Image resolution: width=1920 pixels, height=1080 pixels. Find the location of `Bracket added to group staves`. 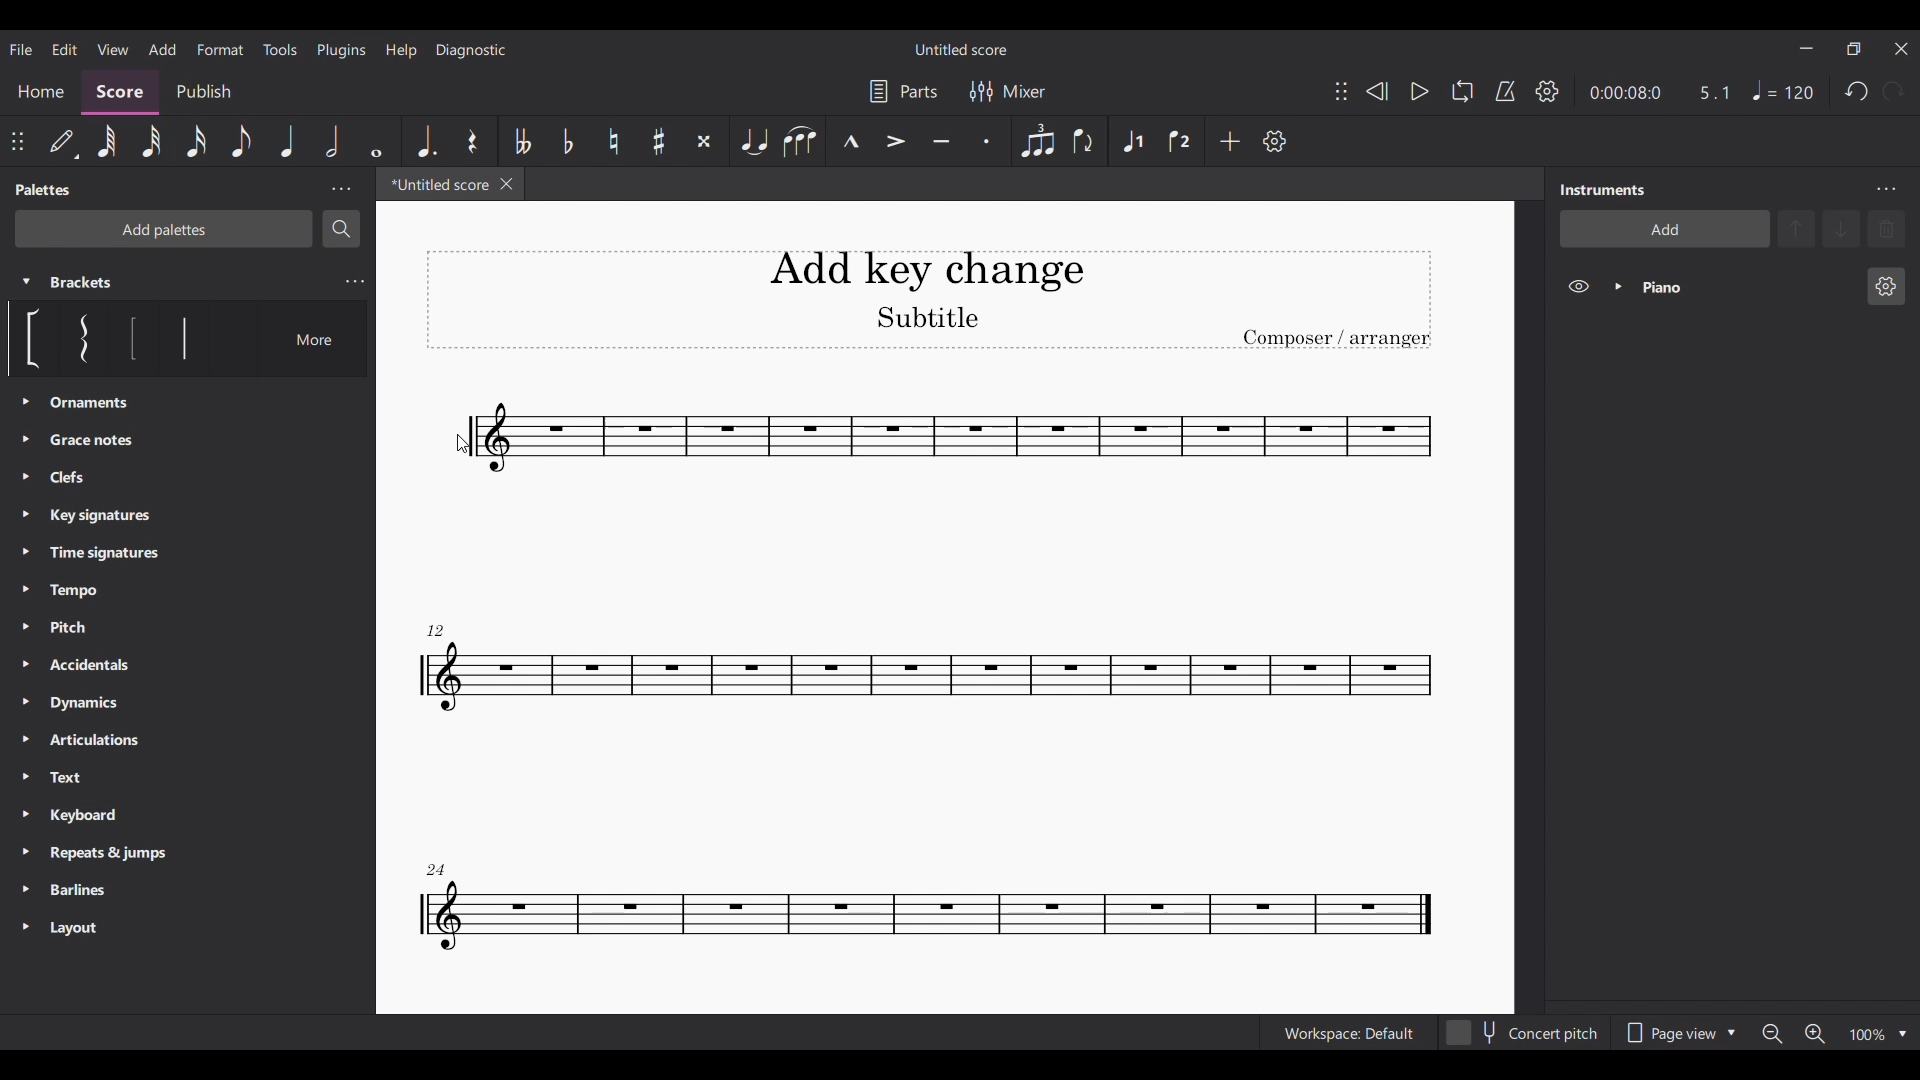

Bracket added to group staves is located at coordinates (931, 678).